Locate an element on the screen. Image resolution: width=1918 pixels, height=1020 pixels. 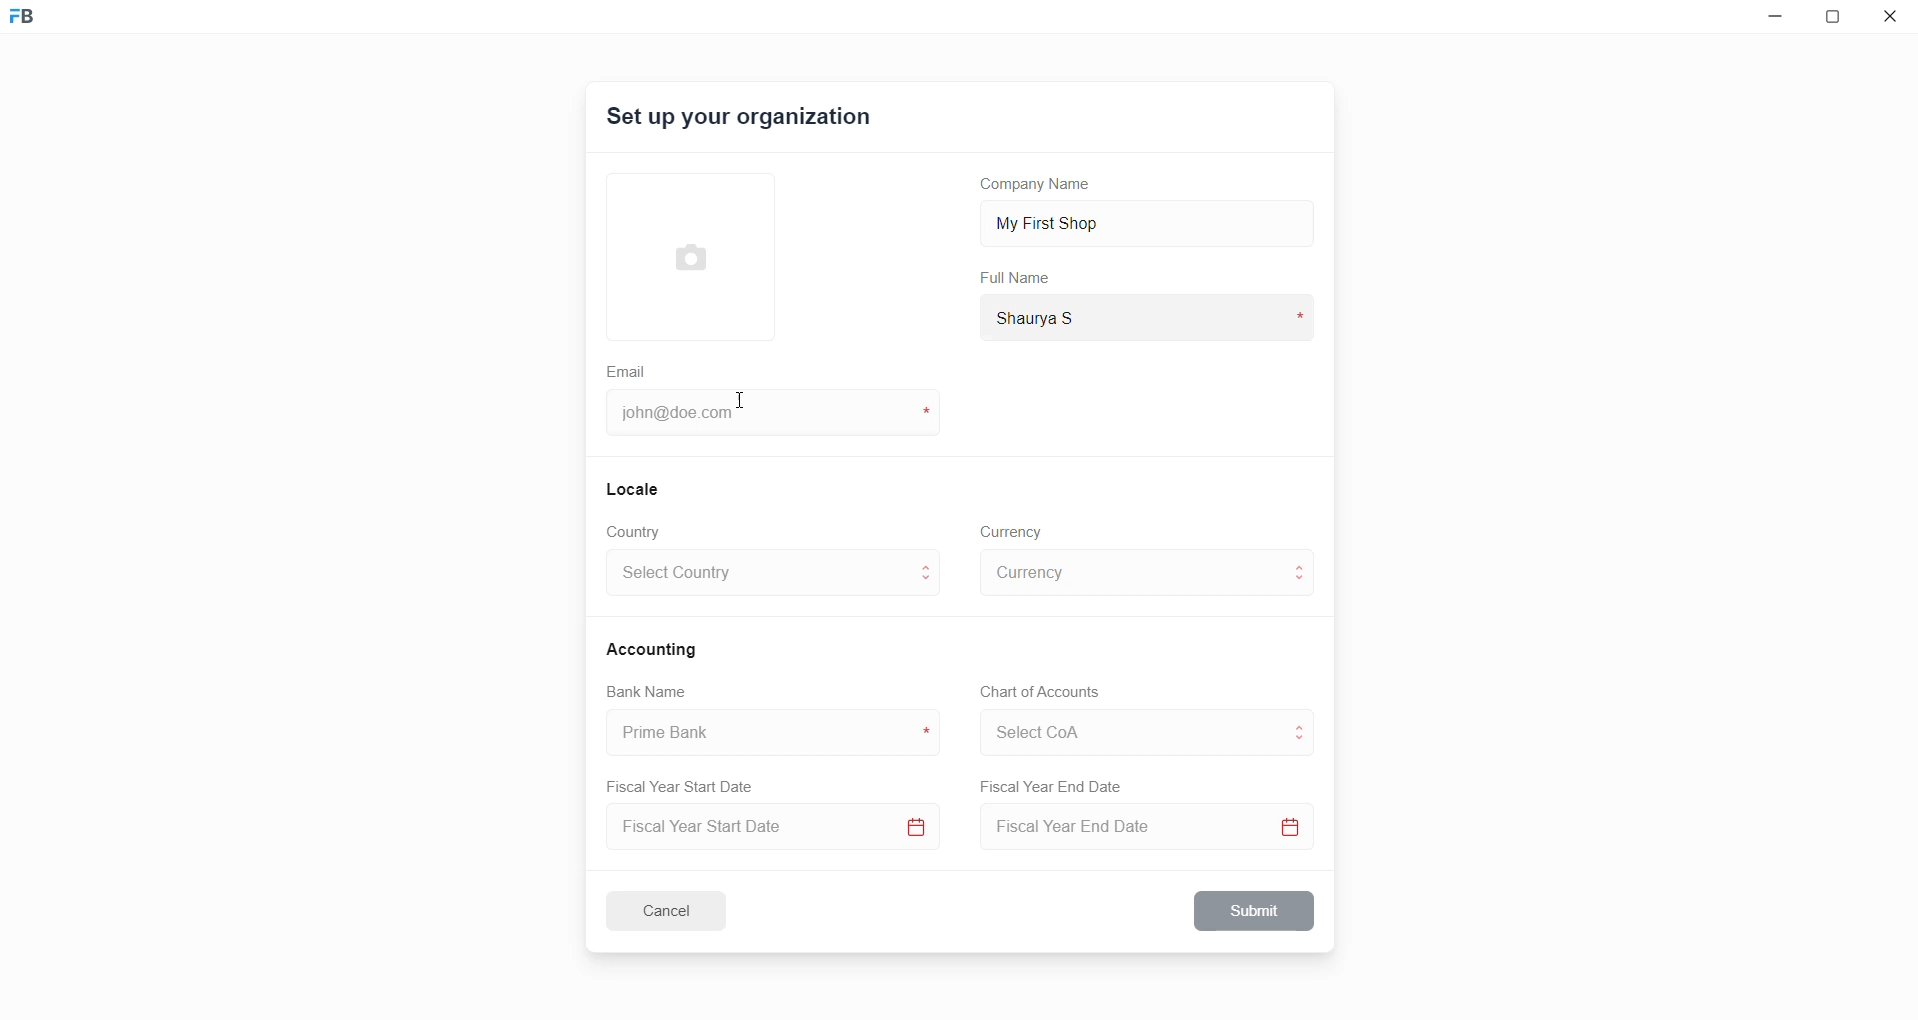
minimize is located at coordinates (1771, 21).